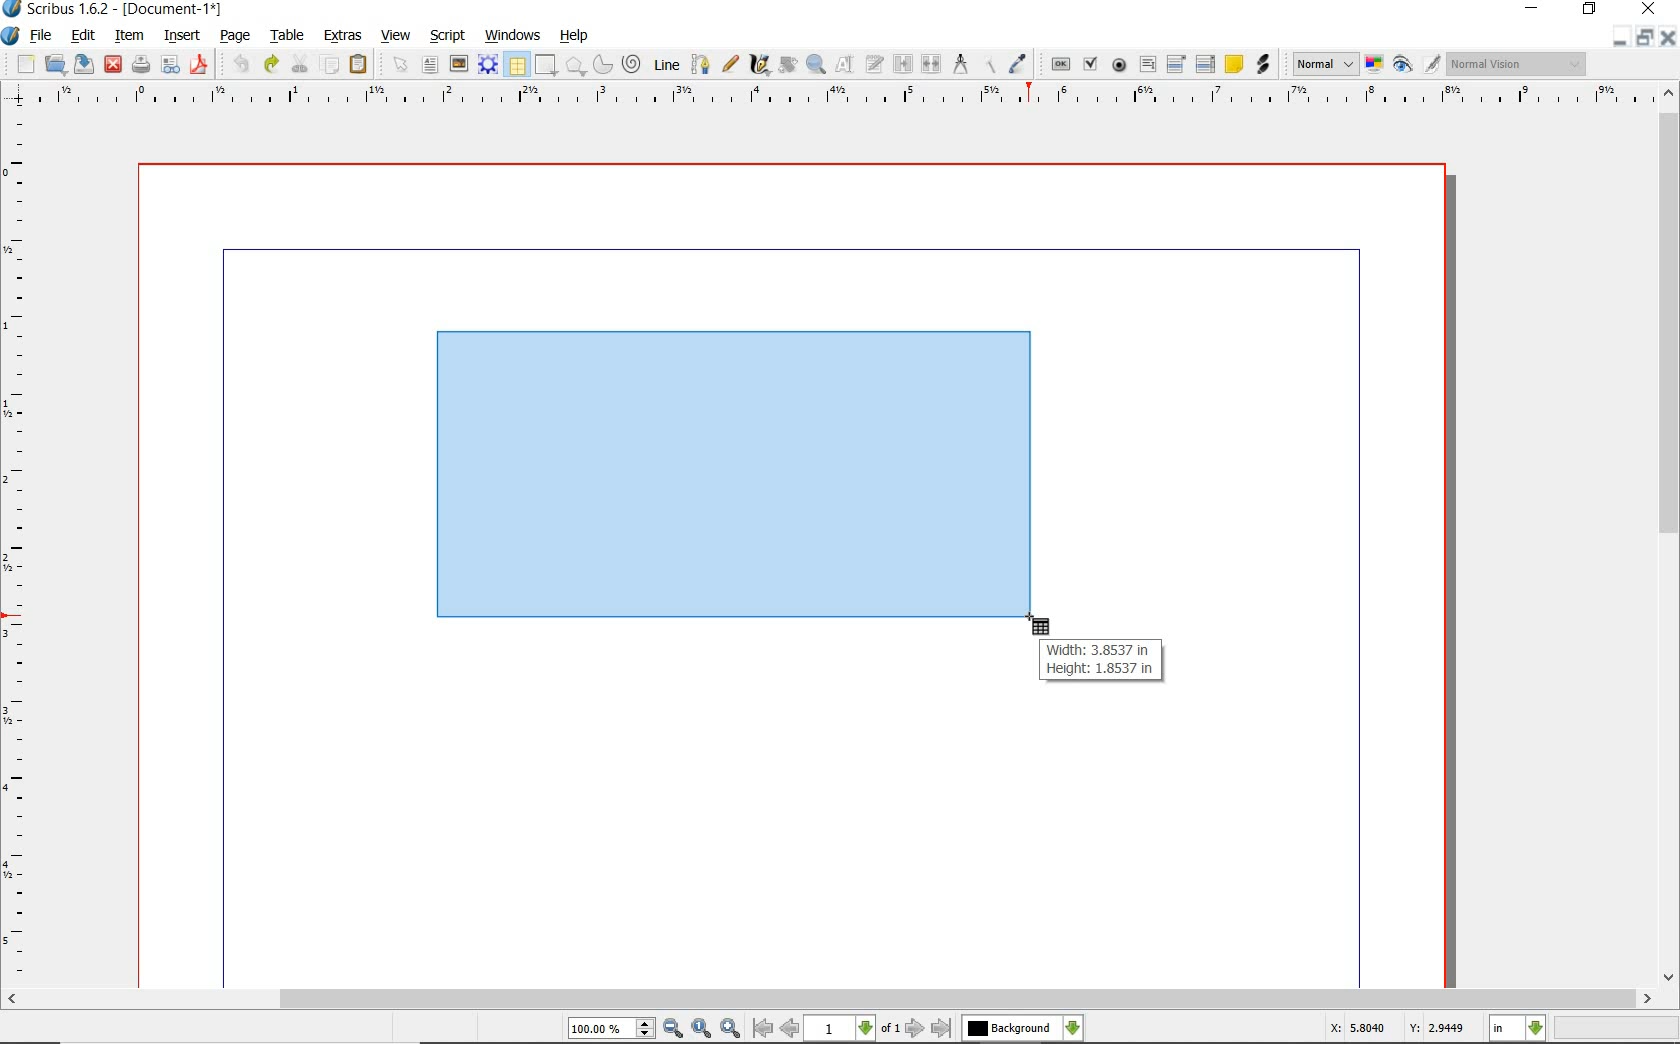 The width and height of the screenshot is (1680, 1044). I want to click on new, so click(26, 66).